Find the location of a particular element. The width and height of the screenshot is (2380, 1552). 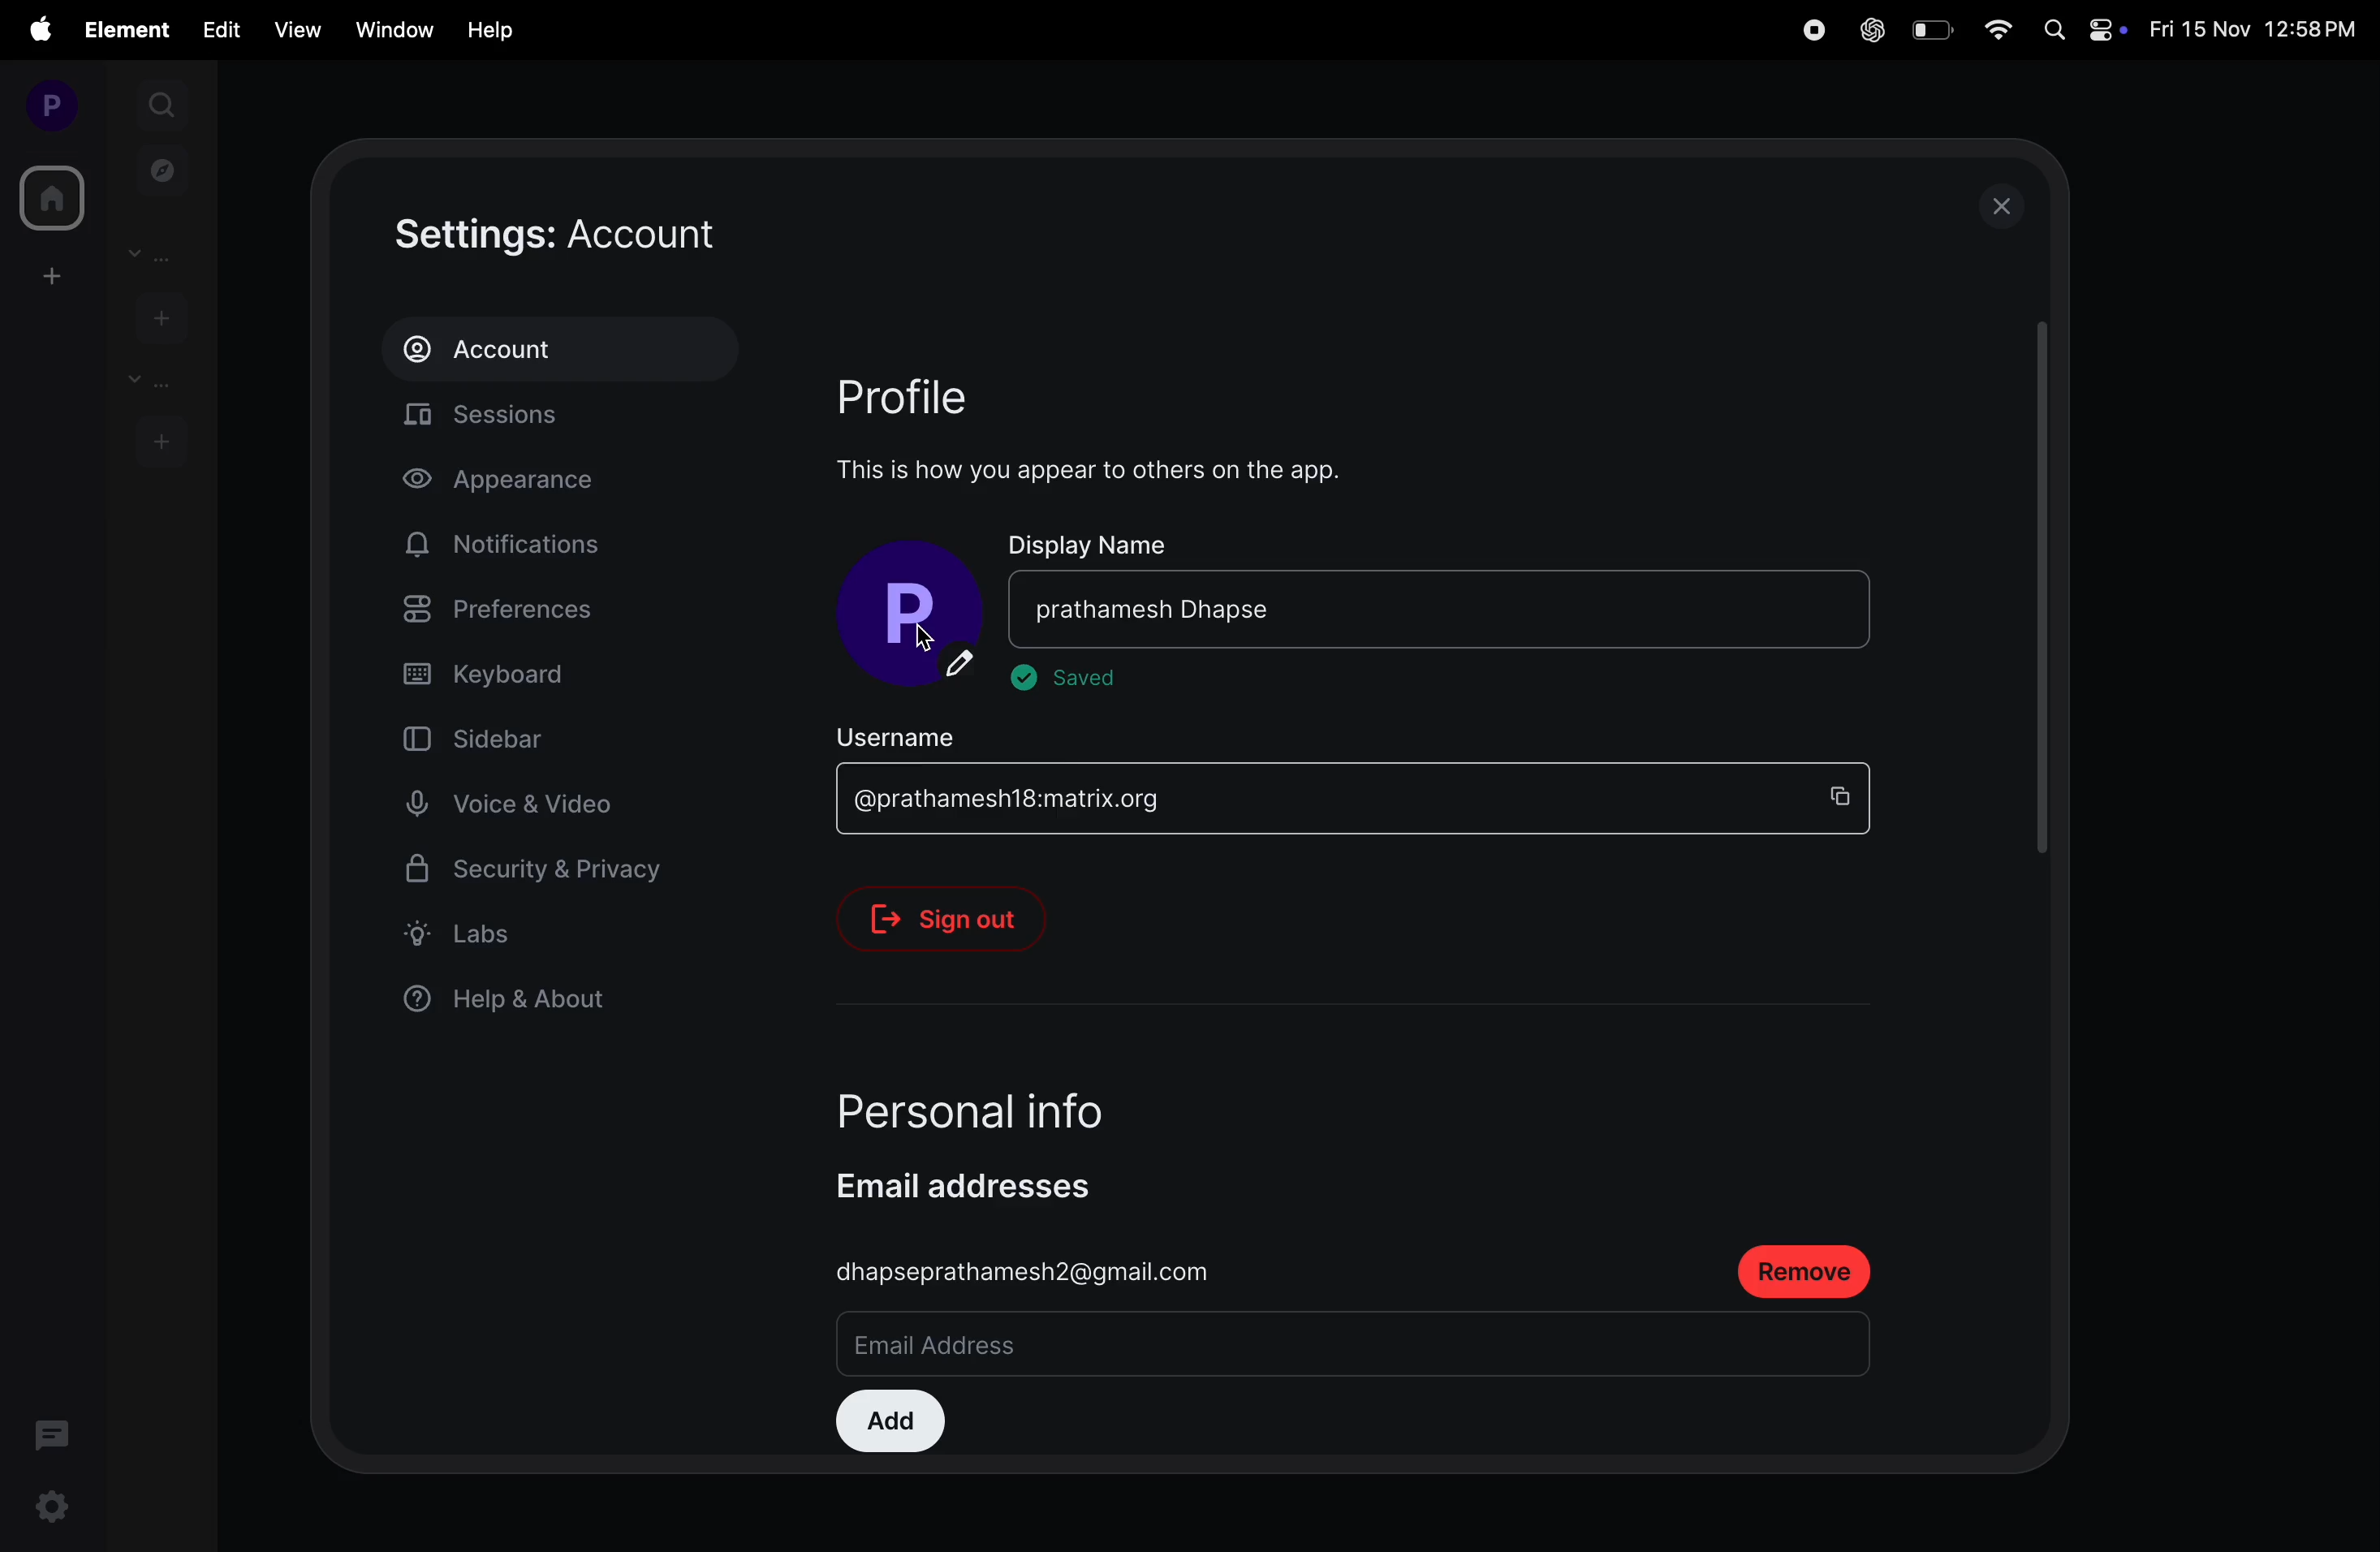

username is located at coordinates (924, 727).